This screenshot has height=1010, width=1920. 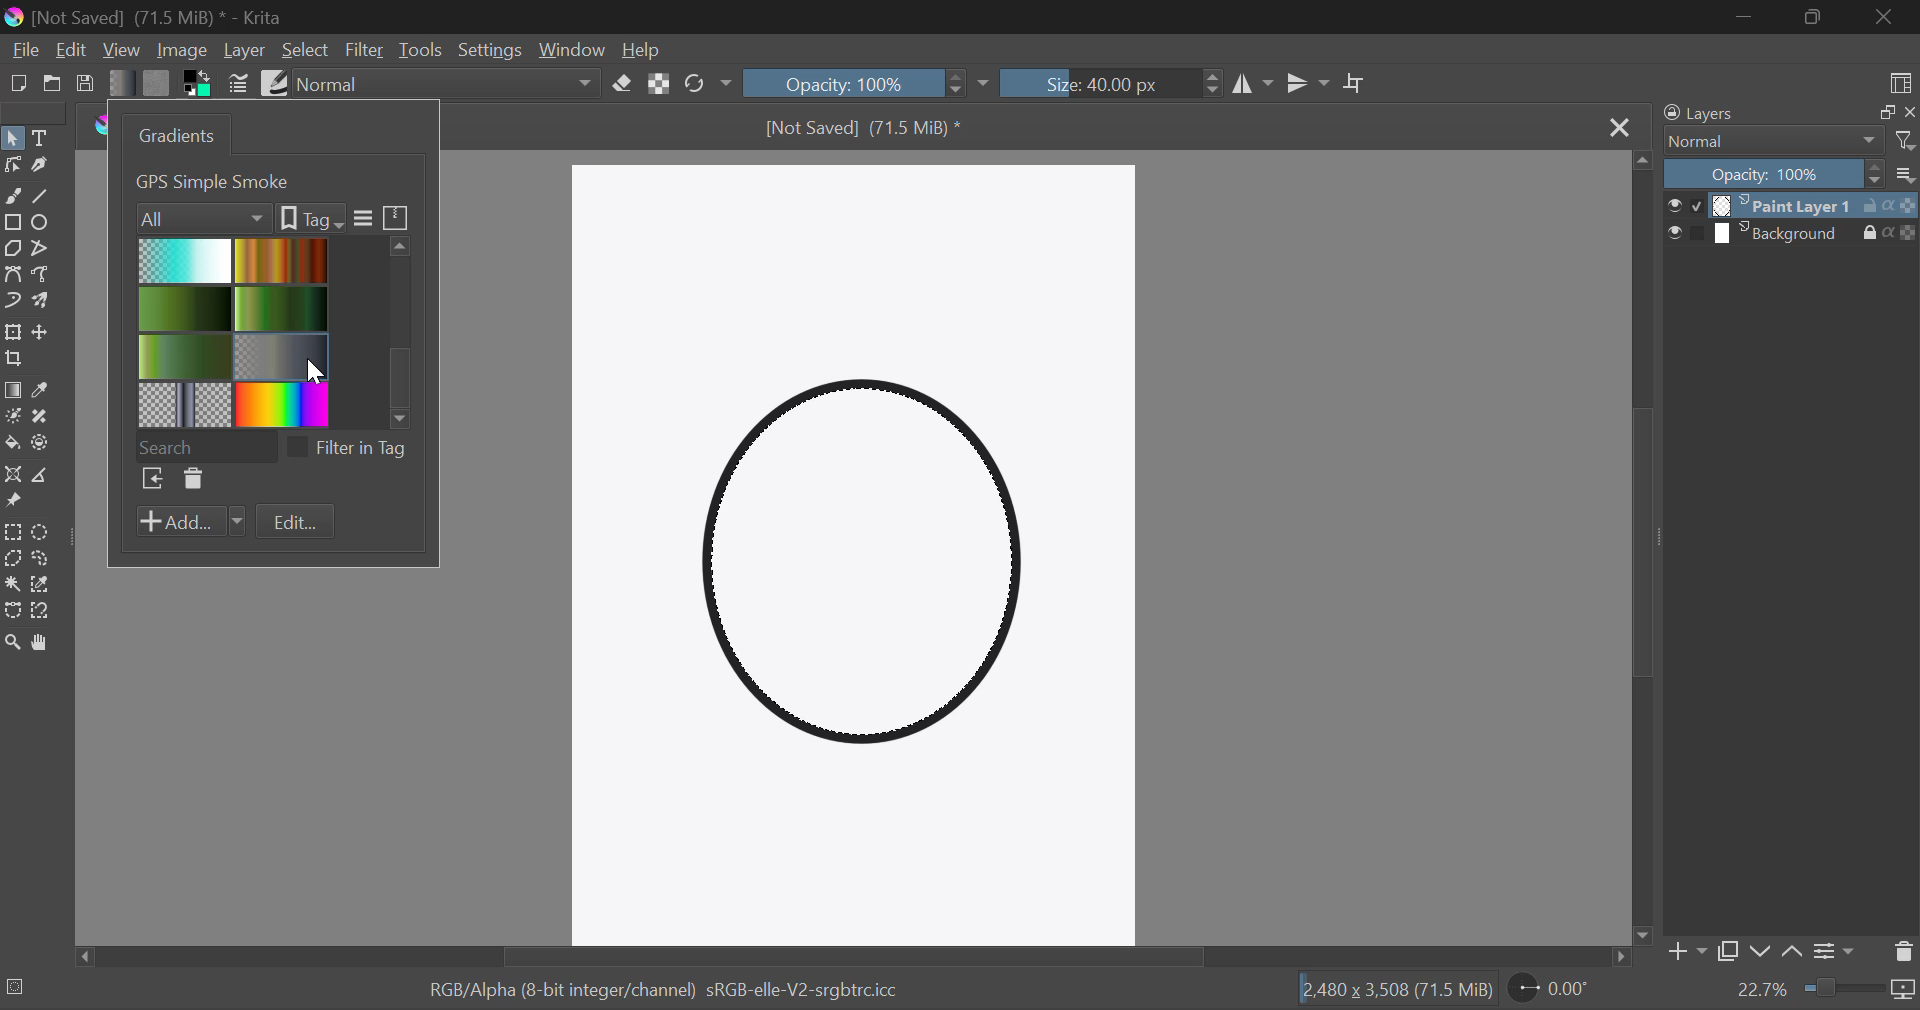 I want to click on Add, so click(x=192, y=521).